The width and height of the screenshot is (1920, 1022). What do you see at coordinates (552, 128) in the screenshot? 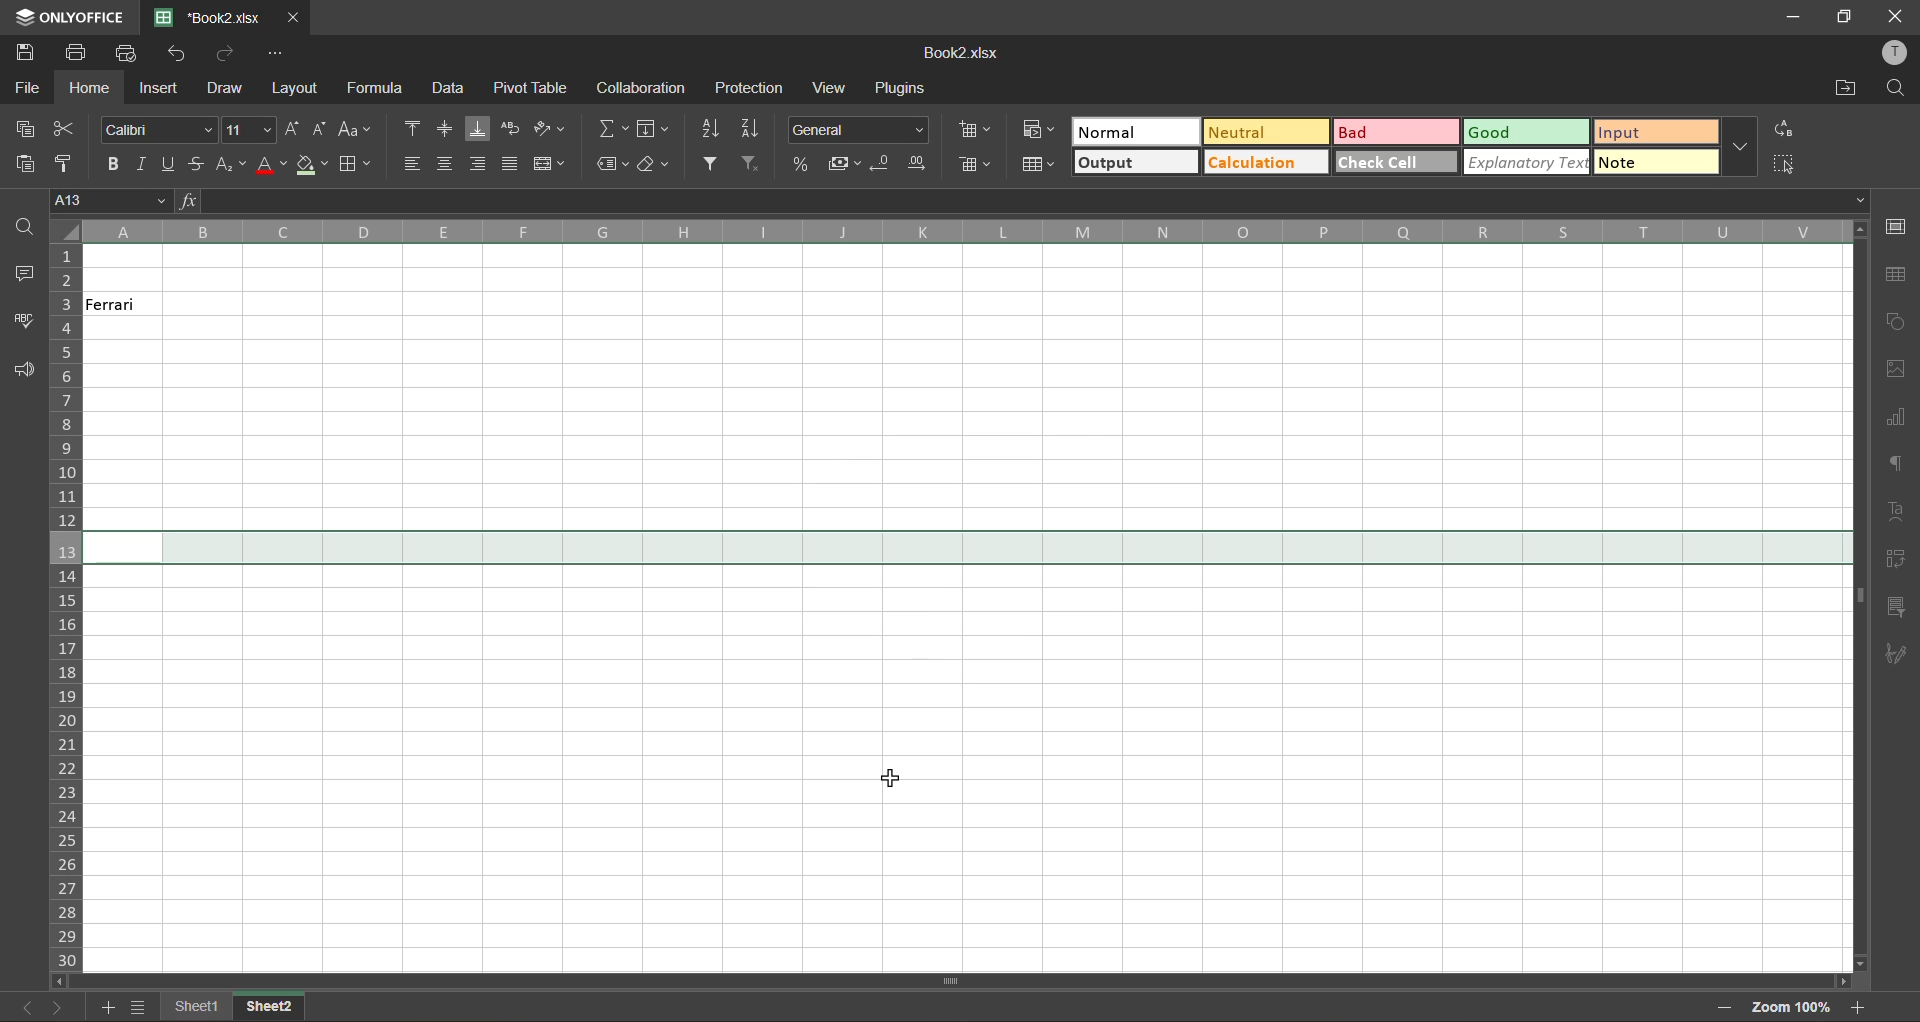
I see `orientation` at bounding box center [552, 128].